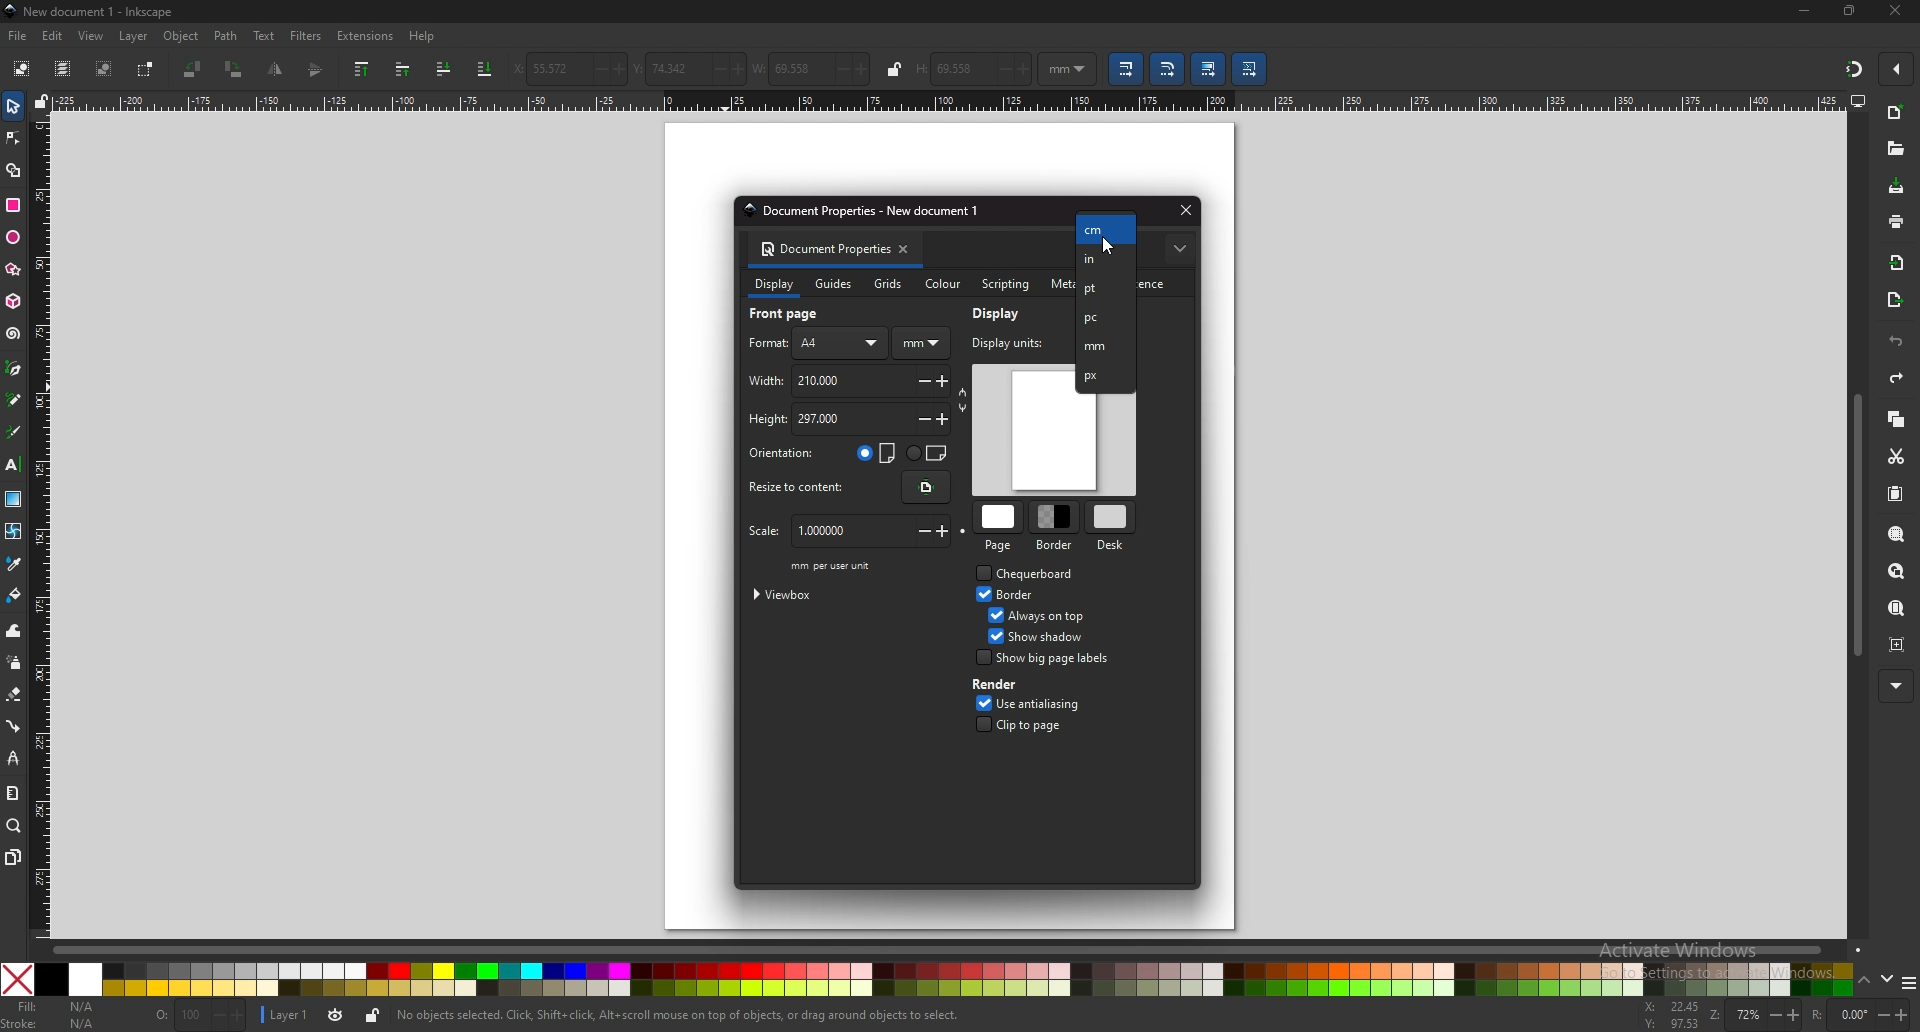  What do you see at coordinates (920, 71) in the screenshot?
I see `H` at bounding box center [920, 71].